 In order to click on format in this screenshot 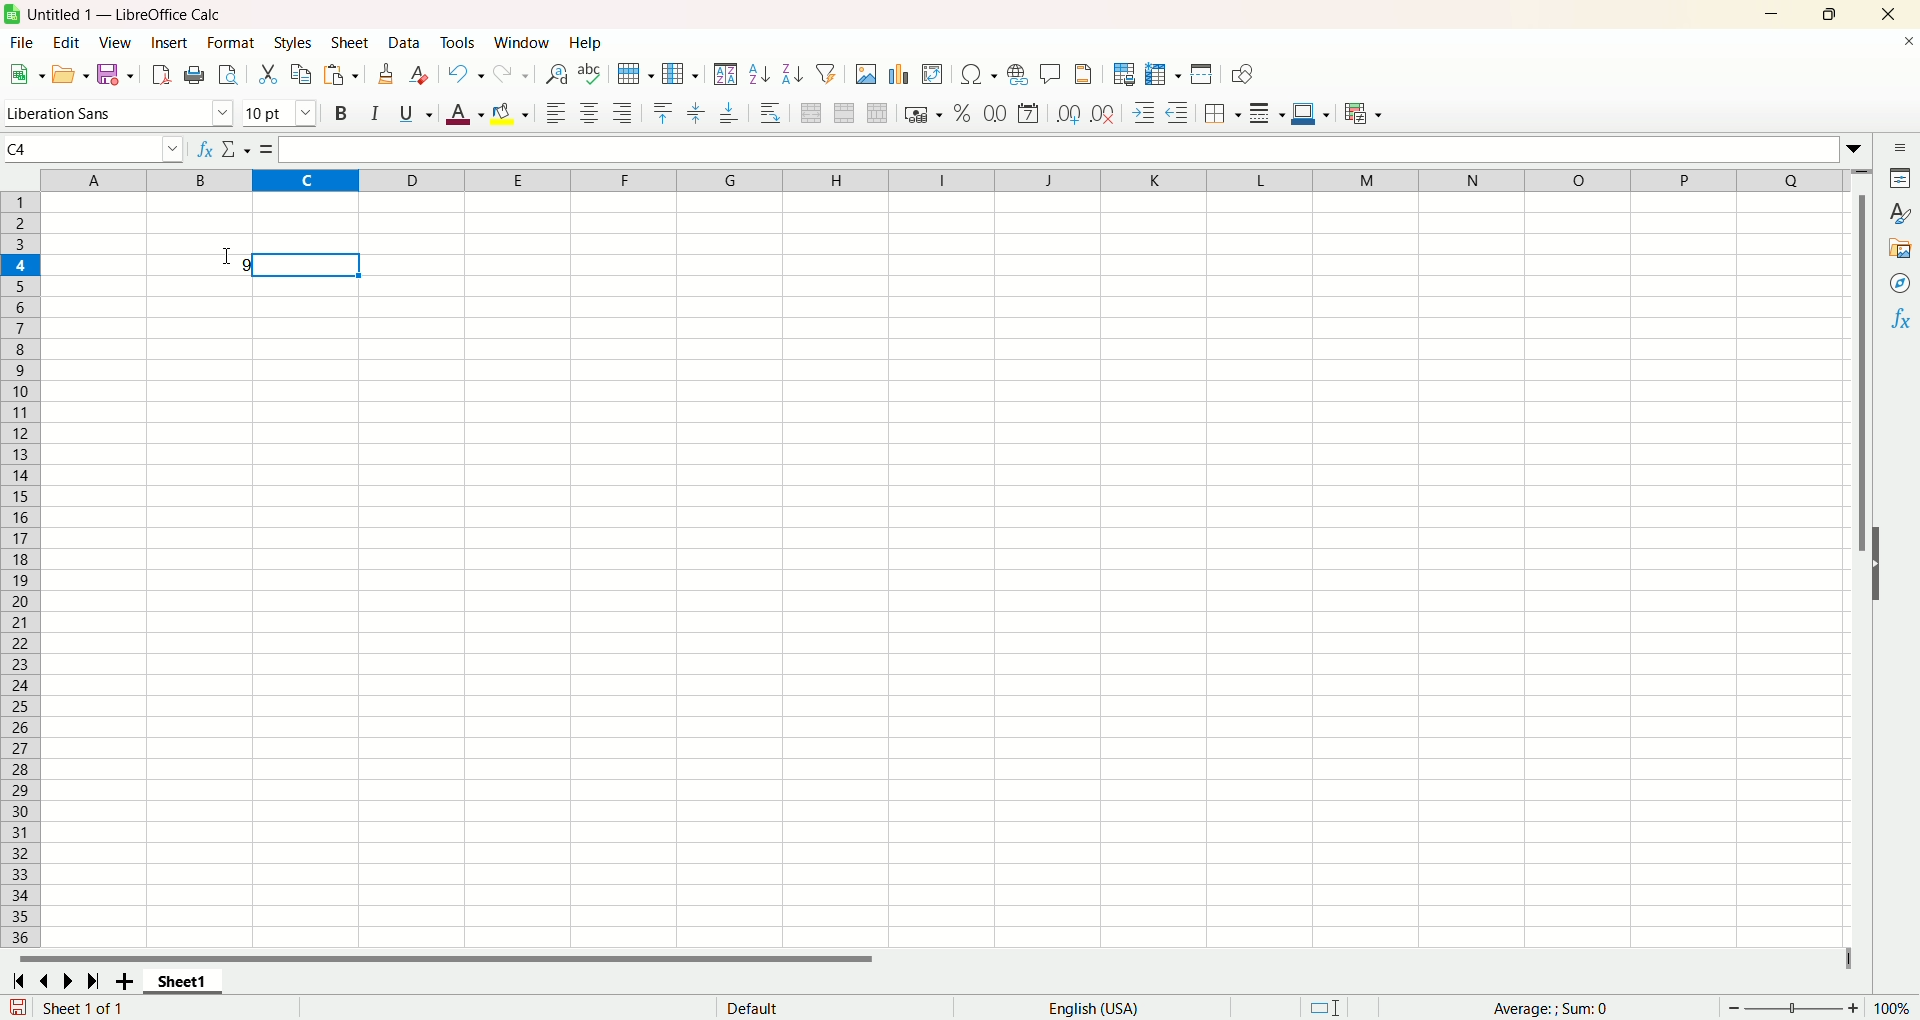, I will do `click(230, 42)`.